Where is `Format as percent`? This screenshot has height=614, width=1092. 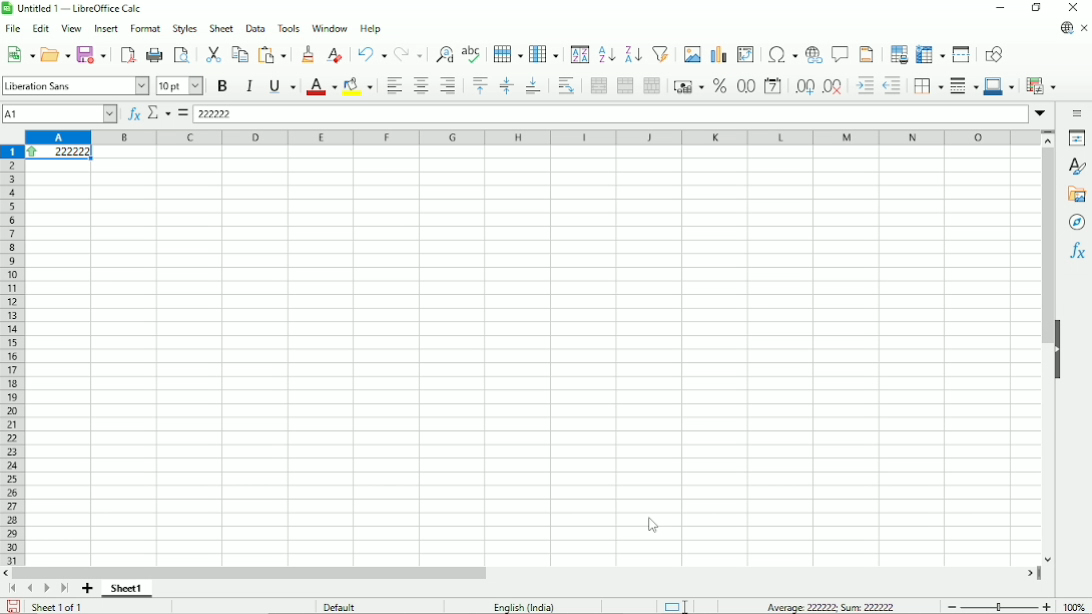 Format as percent is located at coordinates (719, 86).